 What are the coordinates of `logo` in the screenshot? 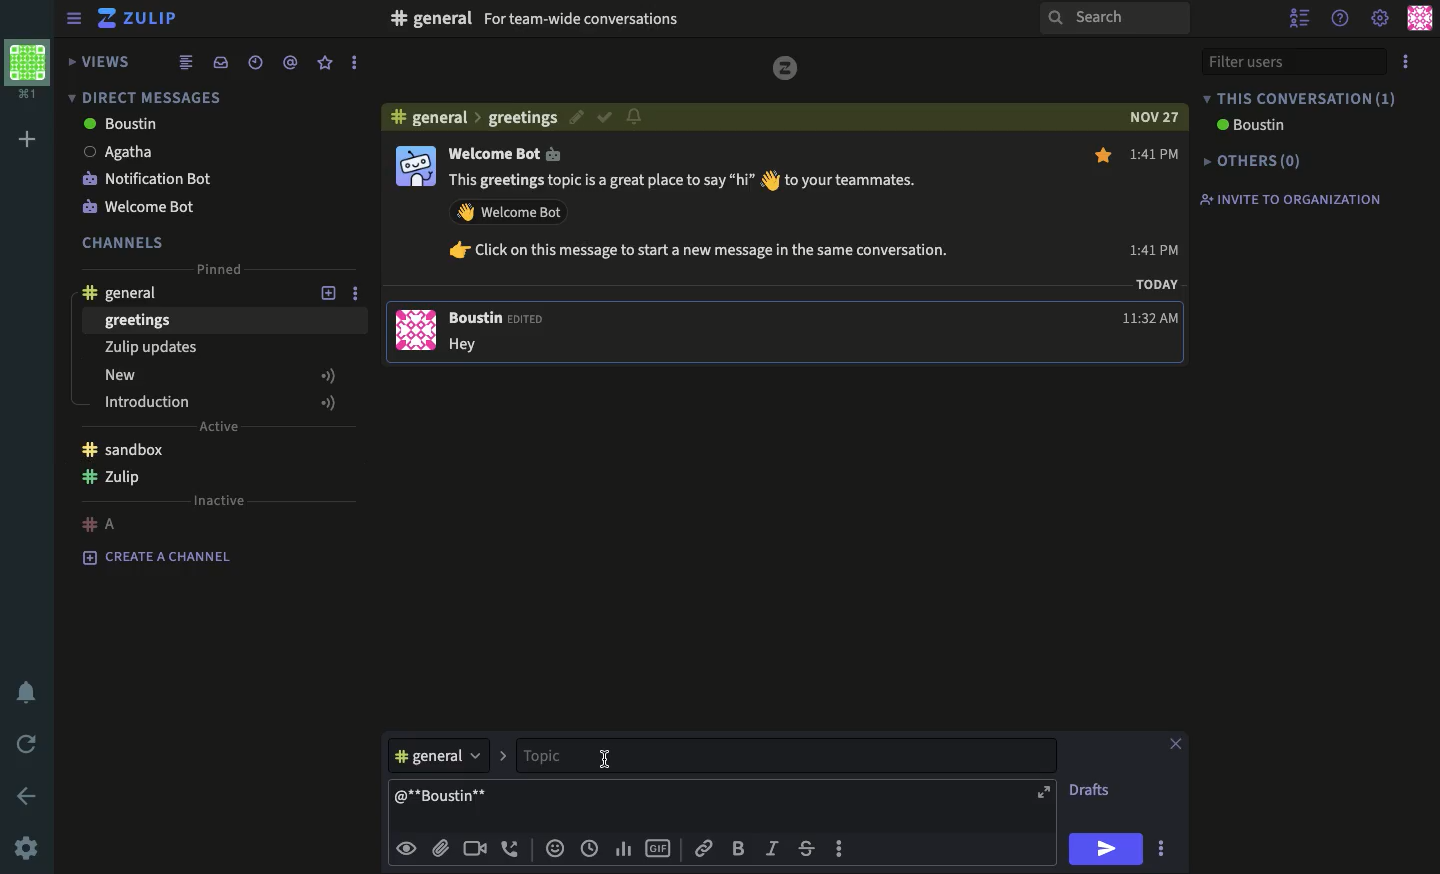 It's located at (786, 68).